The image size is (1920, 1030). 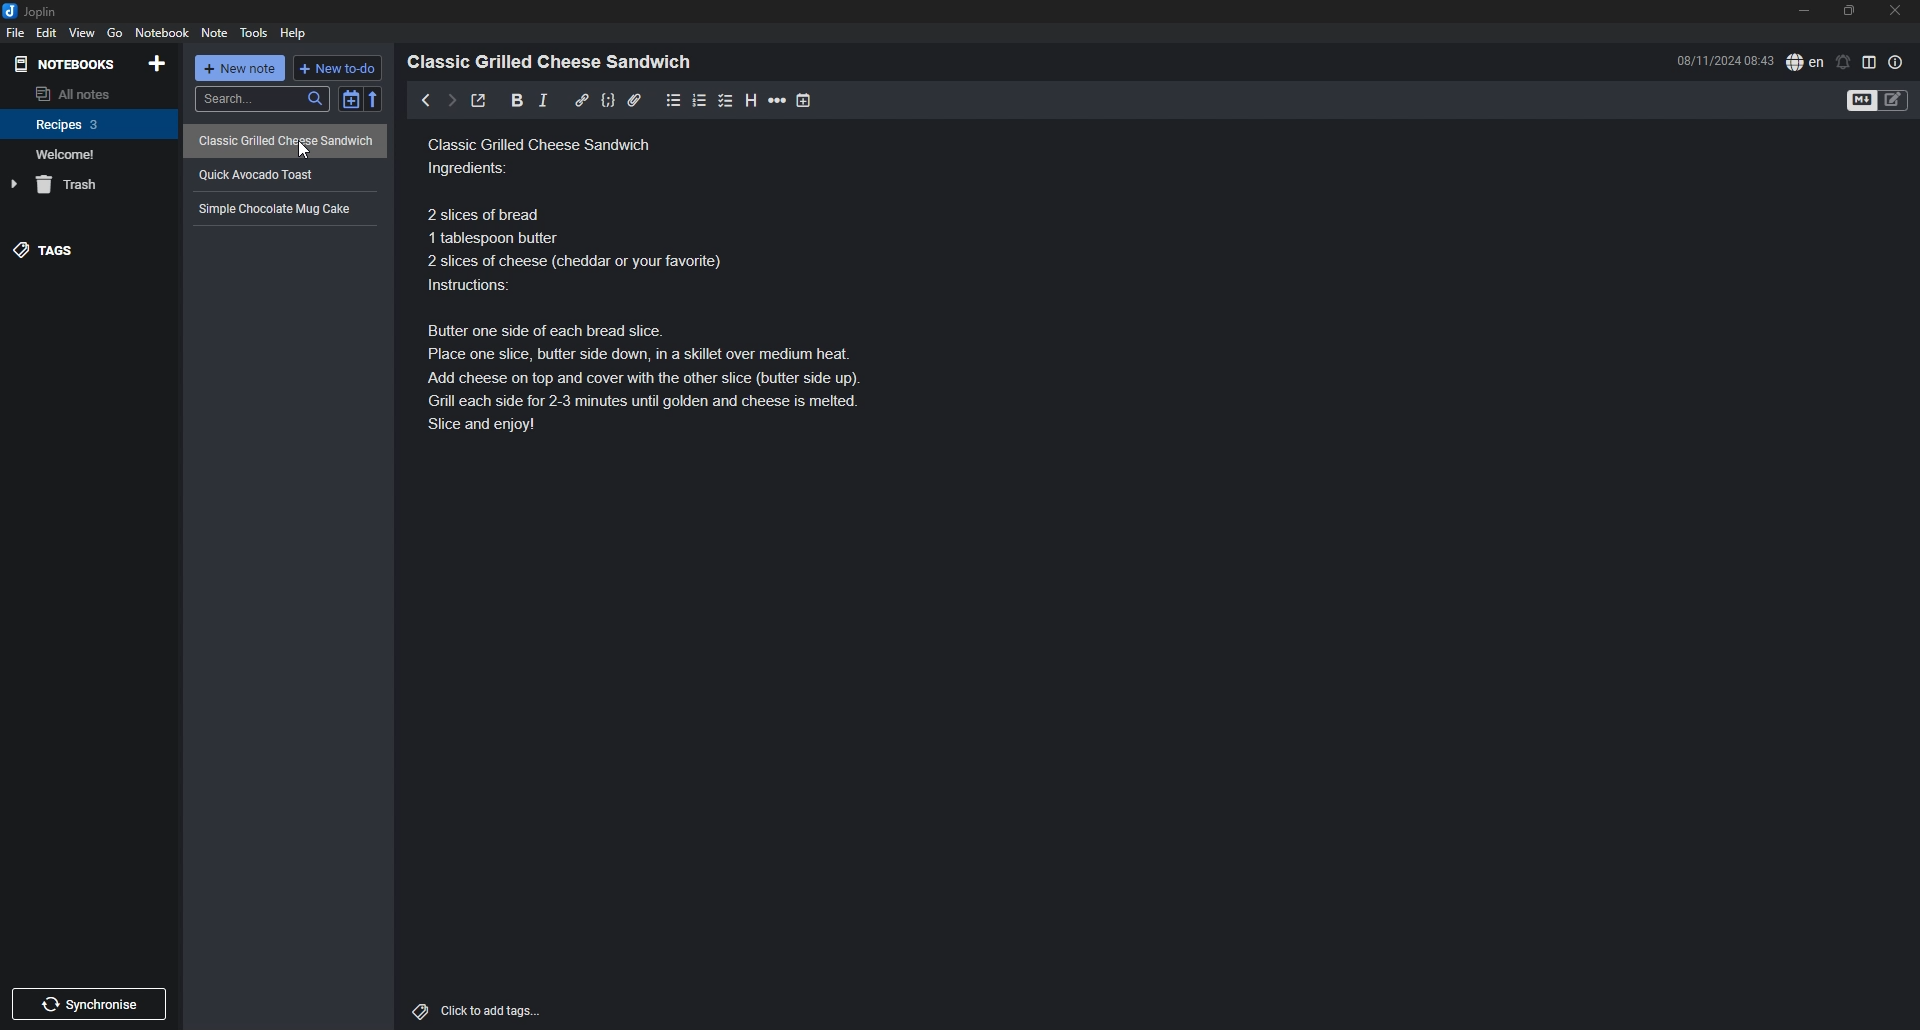 I want to click on previous, so click(x=426, y=100).